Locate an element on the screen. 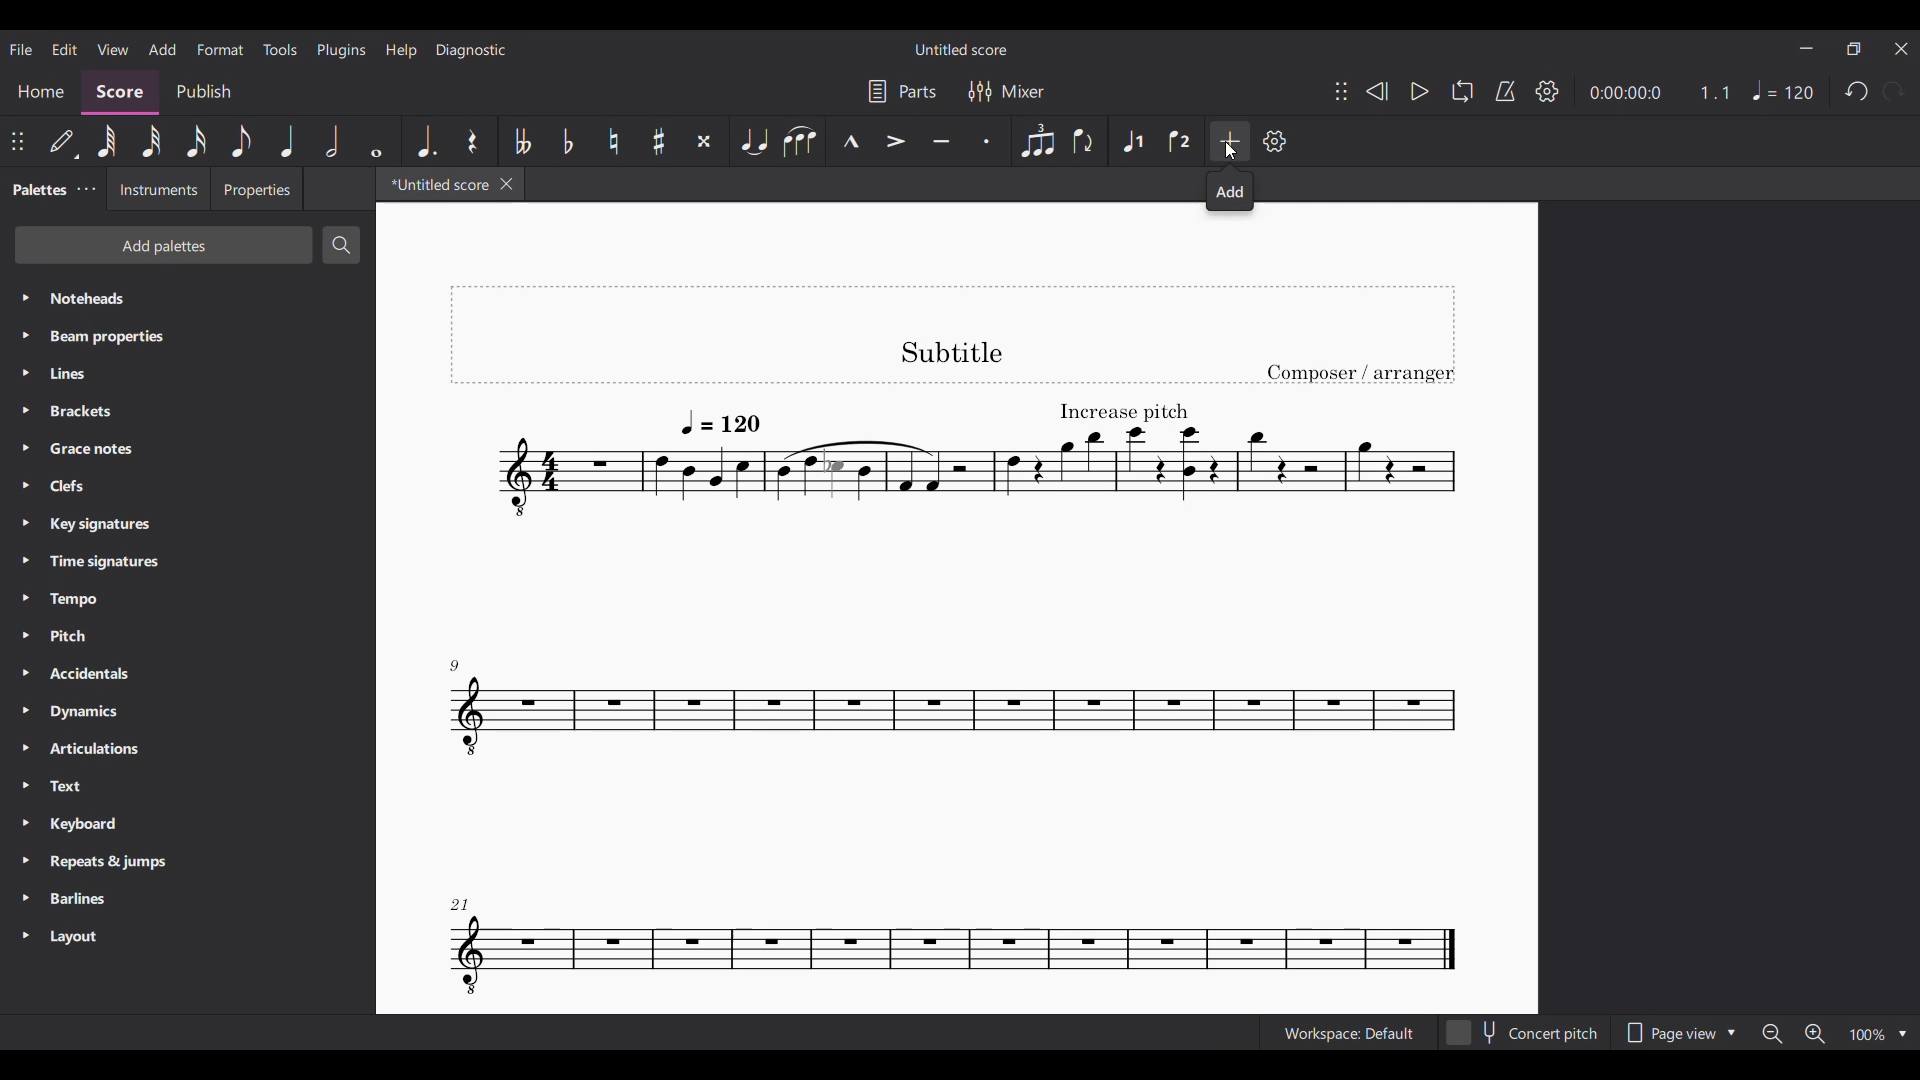  Tenuto is located at coordinates (941, 141).